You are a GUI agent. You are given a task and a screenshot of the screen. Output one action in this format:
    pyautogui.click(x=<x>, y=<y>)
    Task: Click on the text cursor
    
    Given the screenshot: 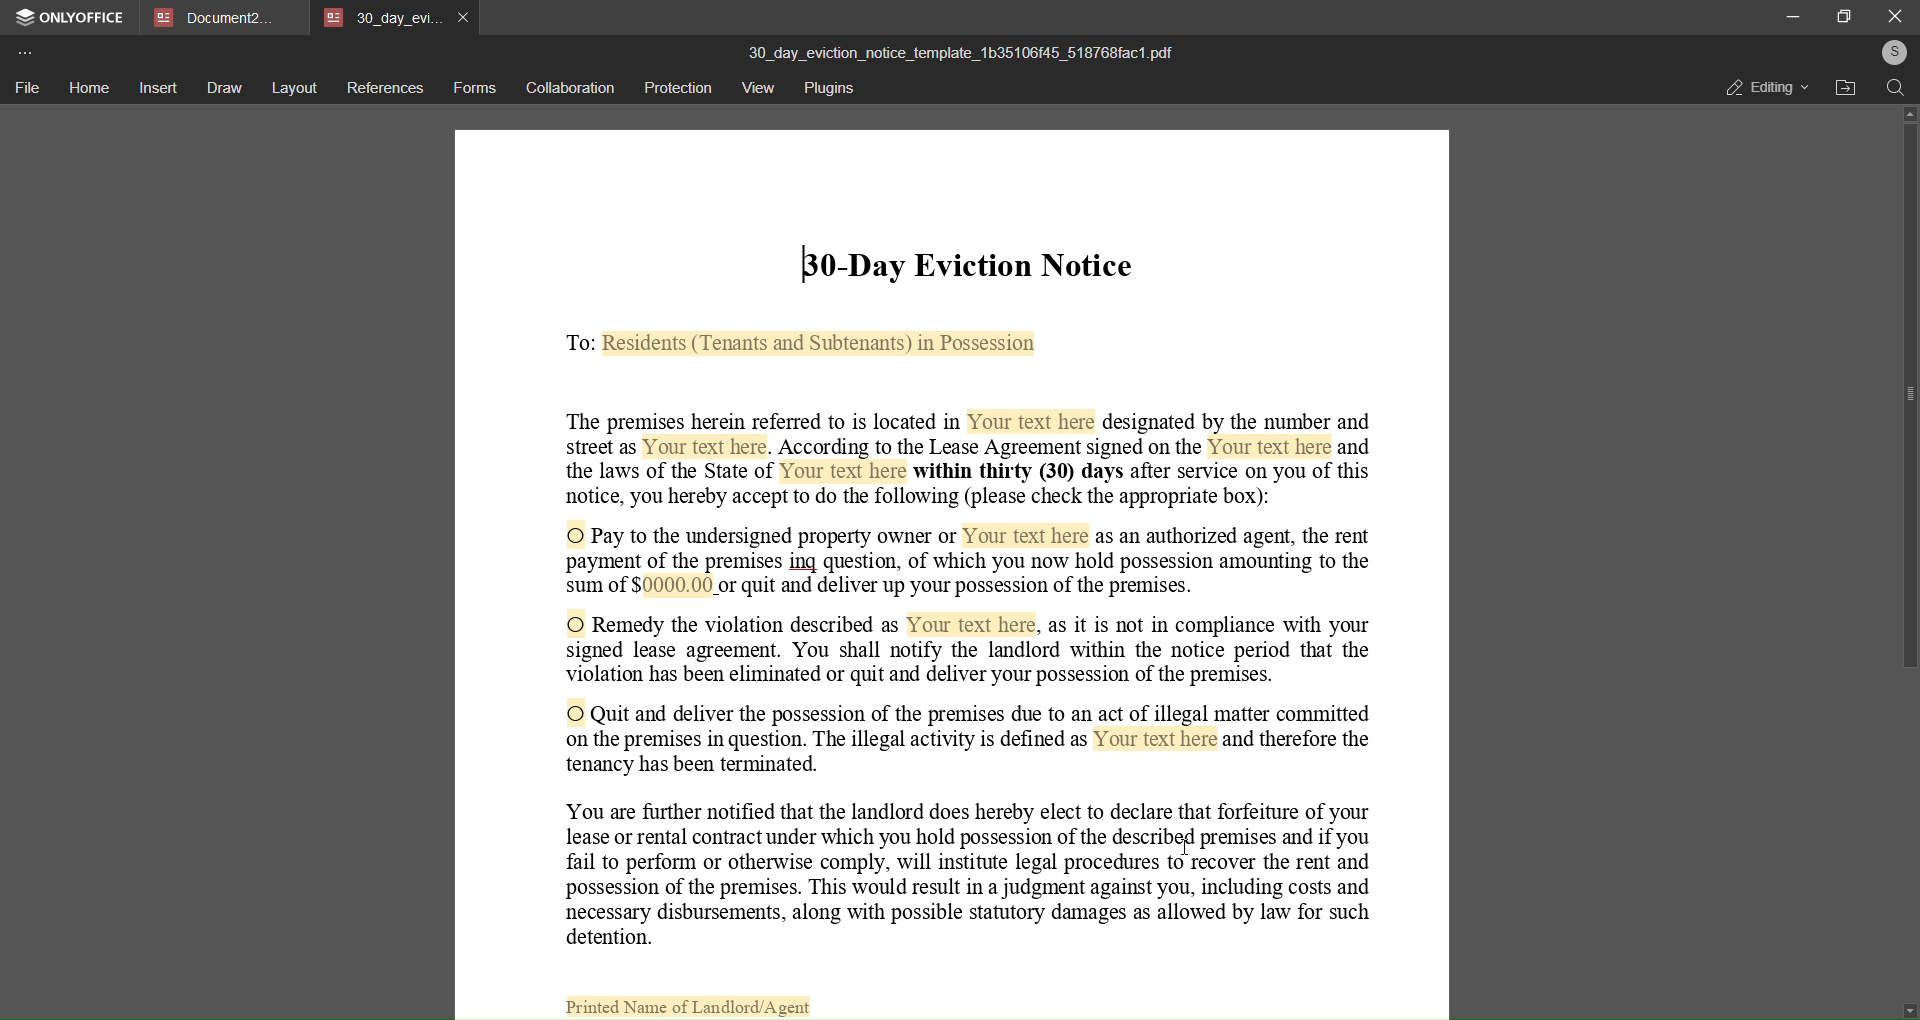 What is the action you would take?
    pyautogui.click(x=806, y=262)
    